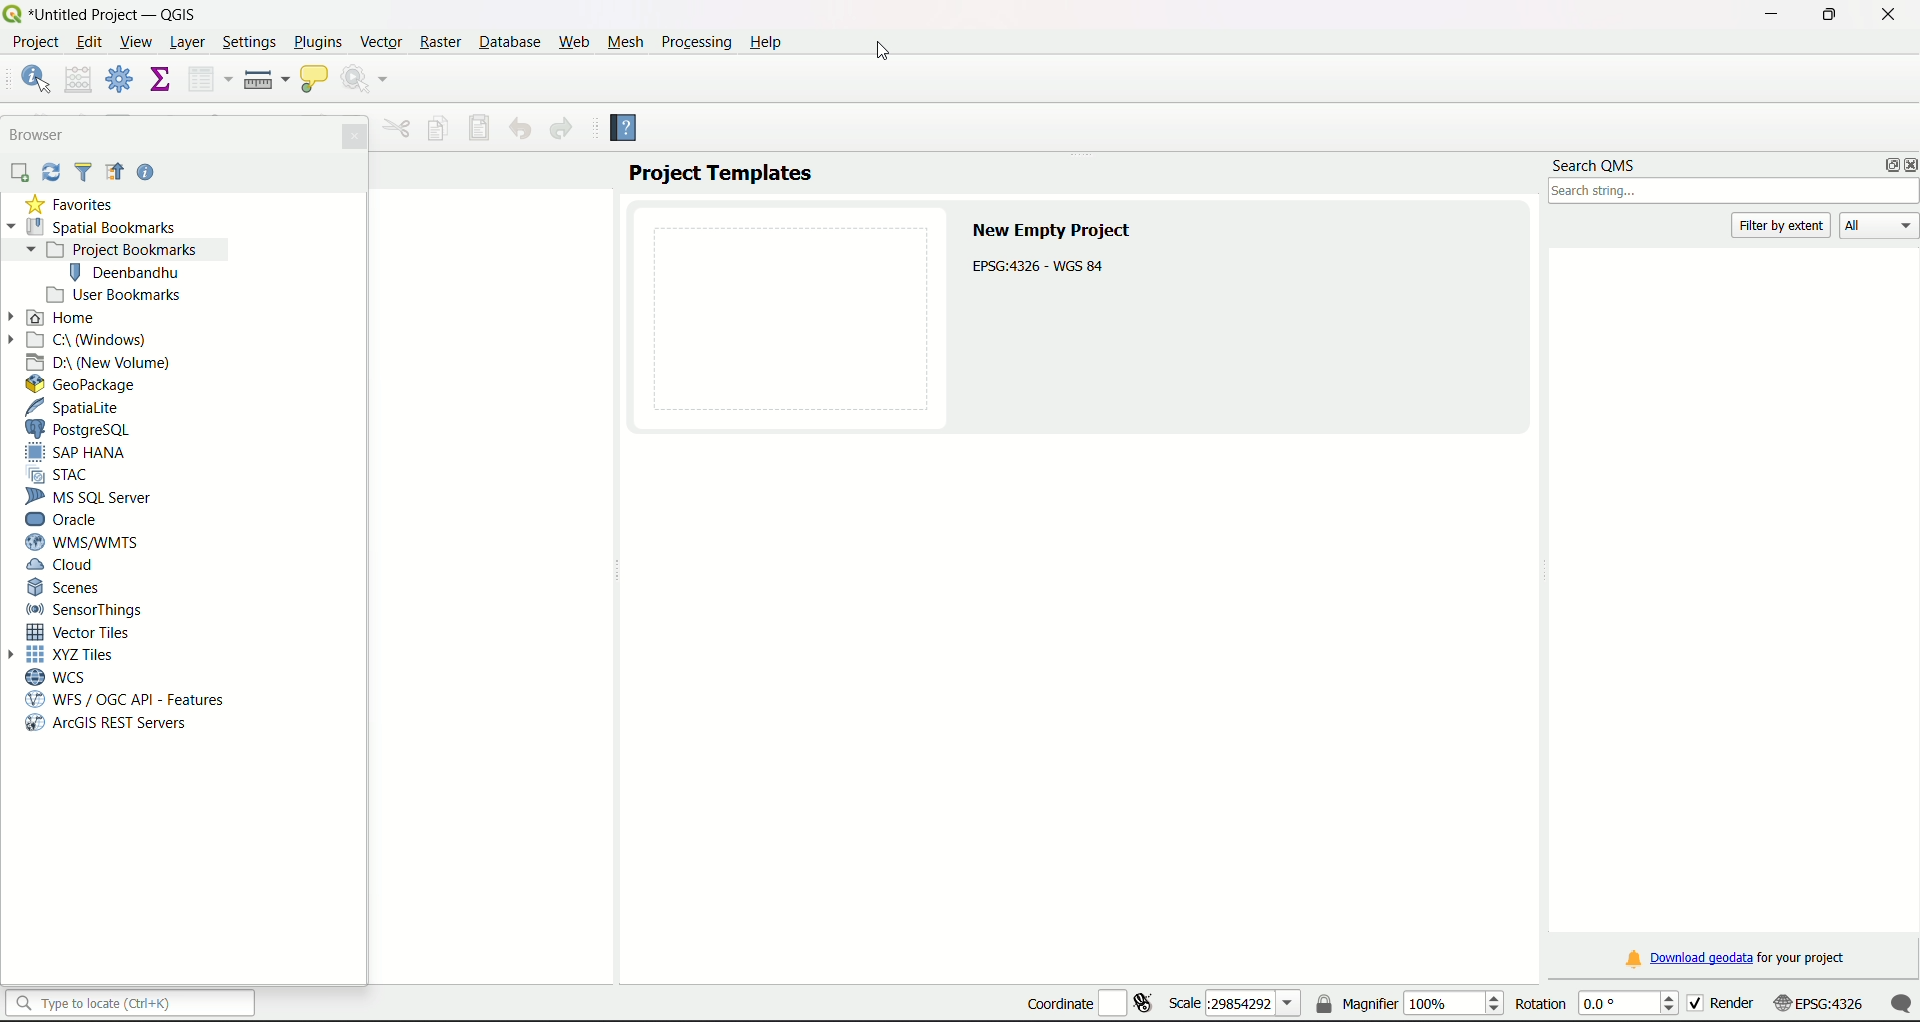 The image size is (1920, 1022). What do you see at coordinates (12, 649) in the screenshot?
I see `Arrow` at bounding box center [12, 649].